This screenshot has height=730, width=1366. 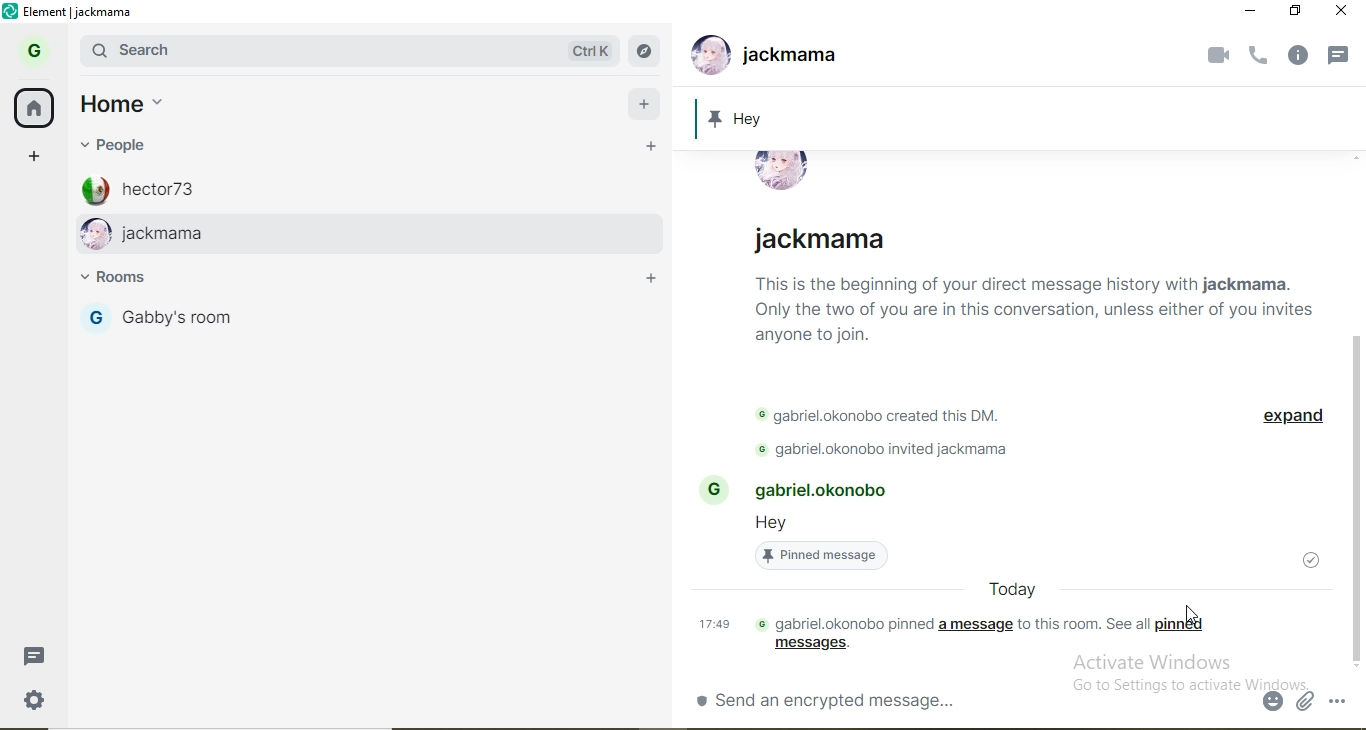 What do you see at coordinates (1002, 589) in the screenshot?
I see `` at bounding box center [1002, 589].